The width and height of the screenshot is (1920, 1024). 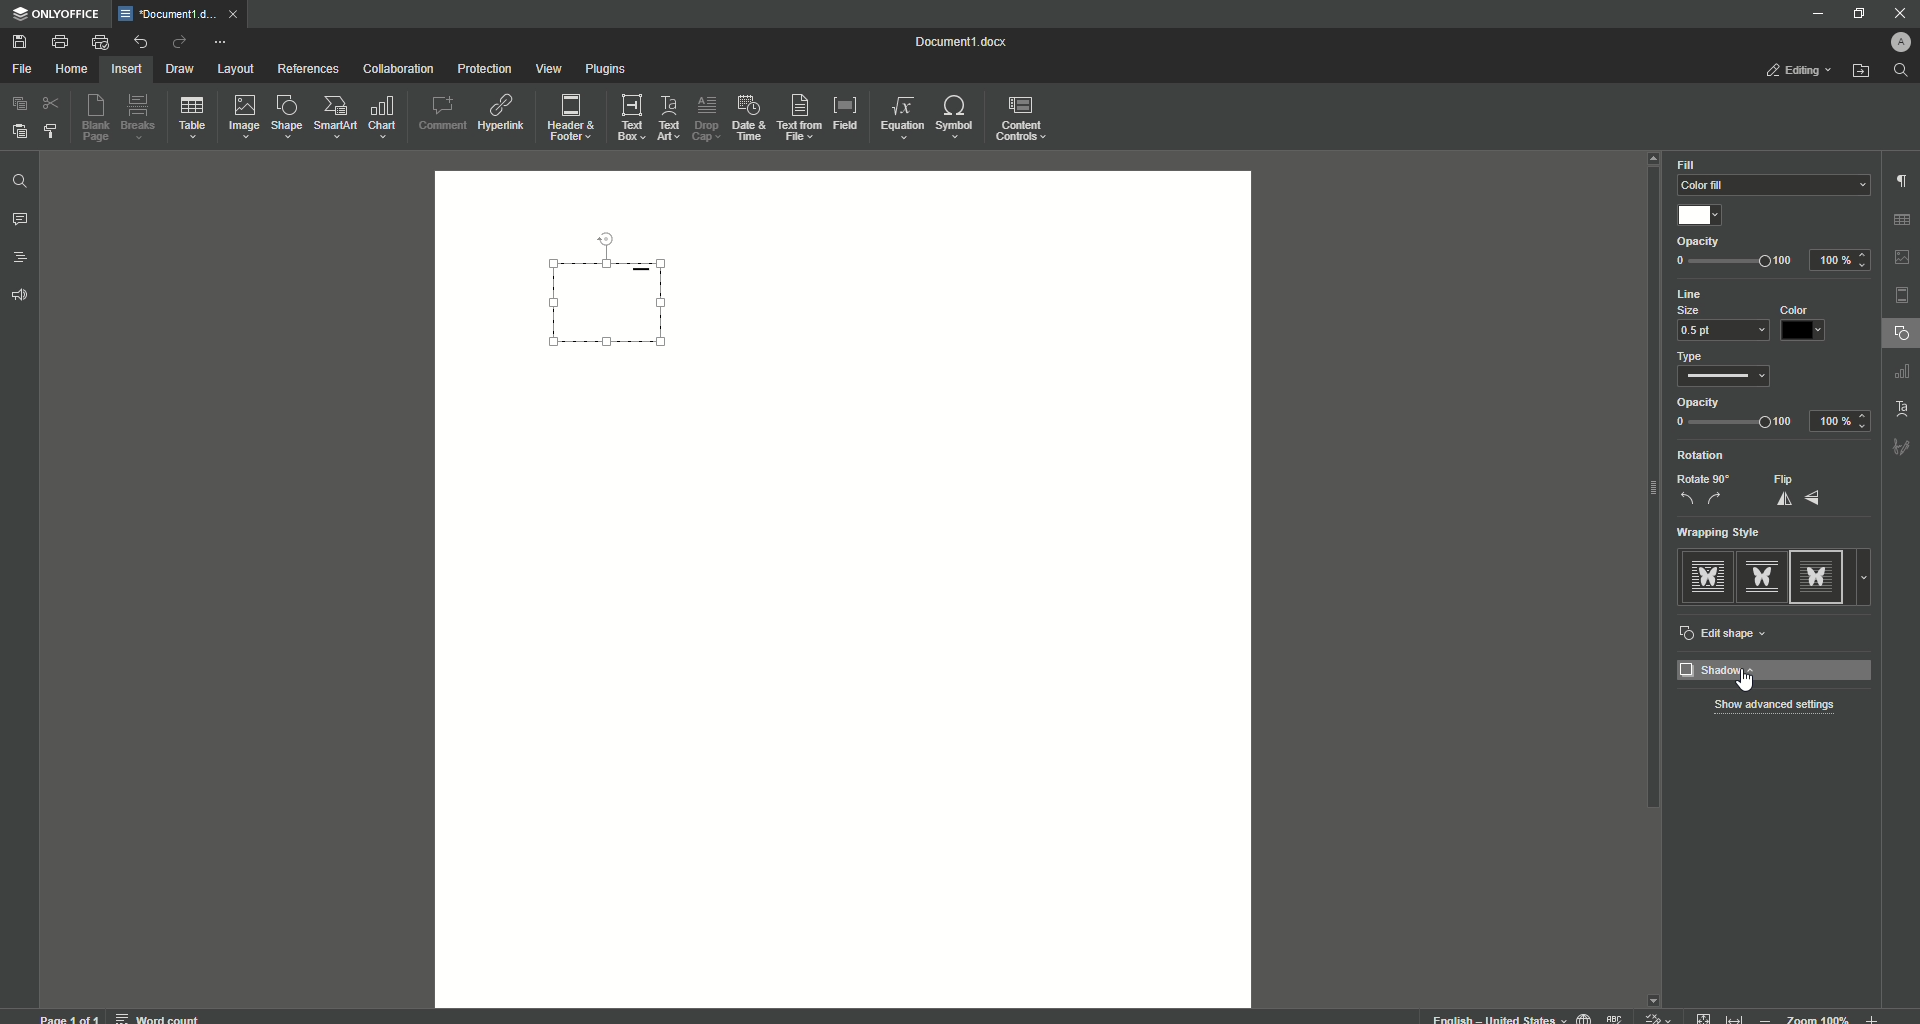 I want to click on Undo, so click(x=139, y=42).